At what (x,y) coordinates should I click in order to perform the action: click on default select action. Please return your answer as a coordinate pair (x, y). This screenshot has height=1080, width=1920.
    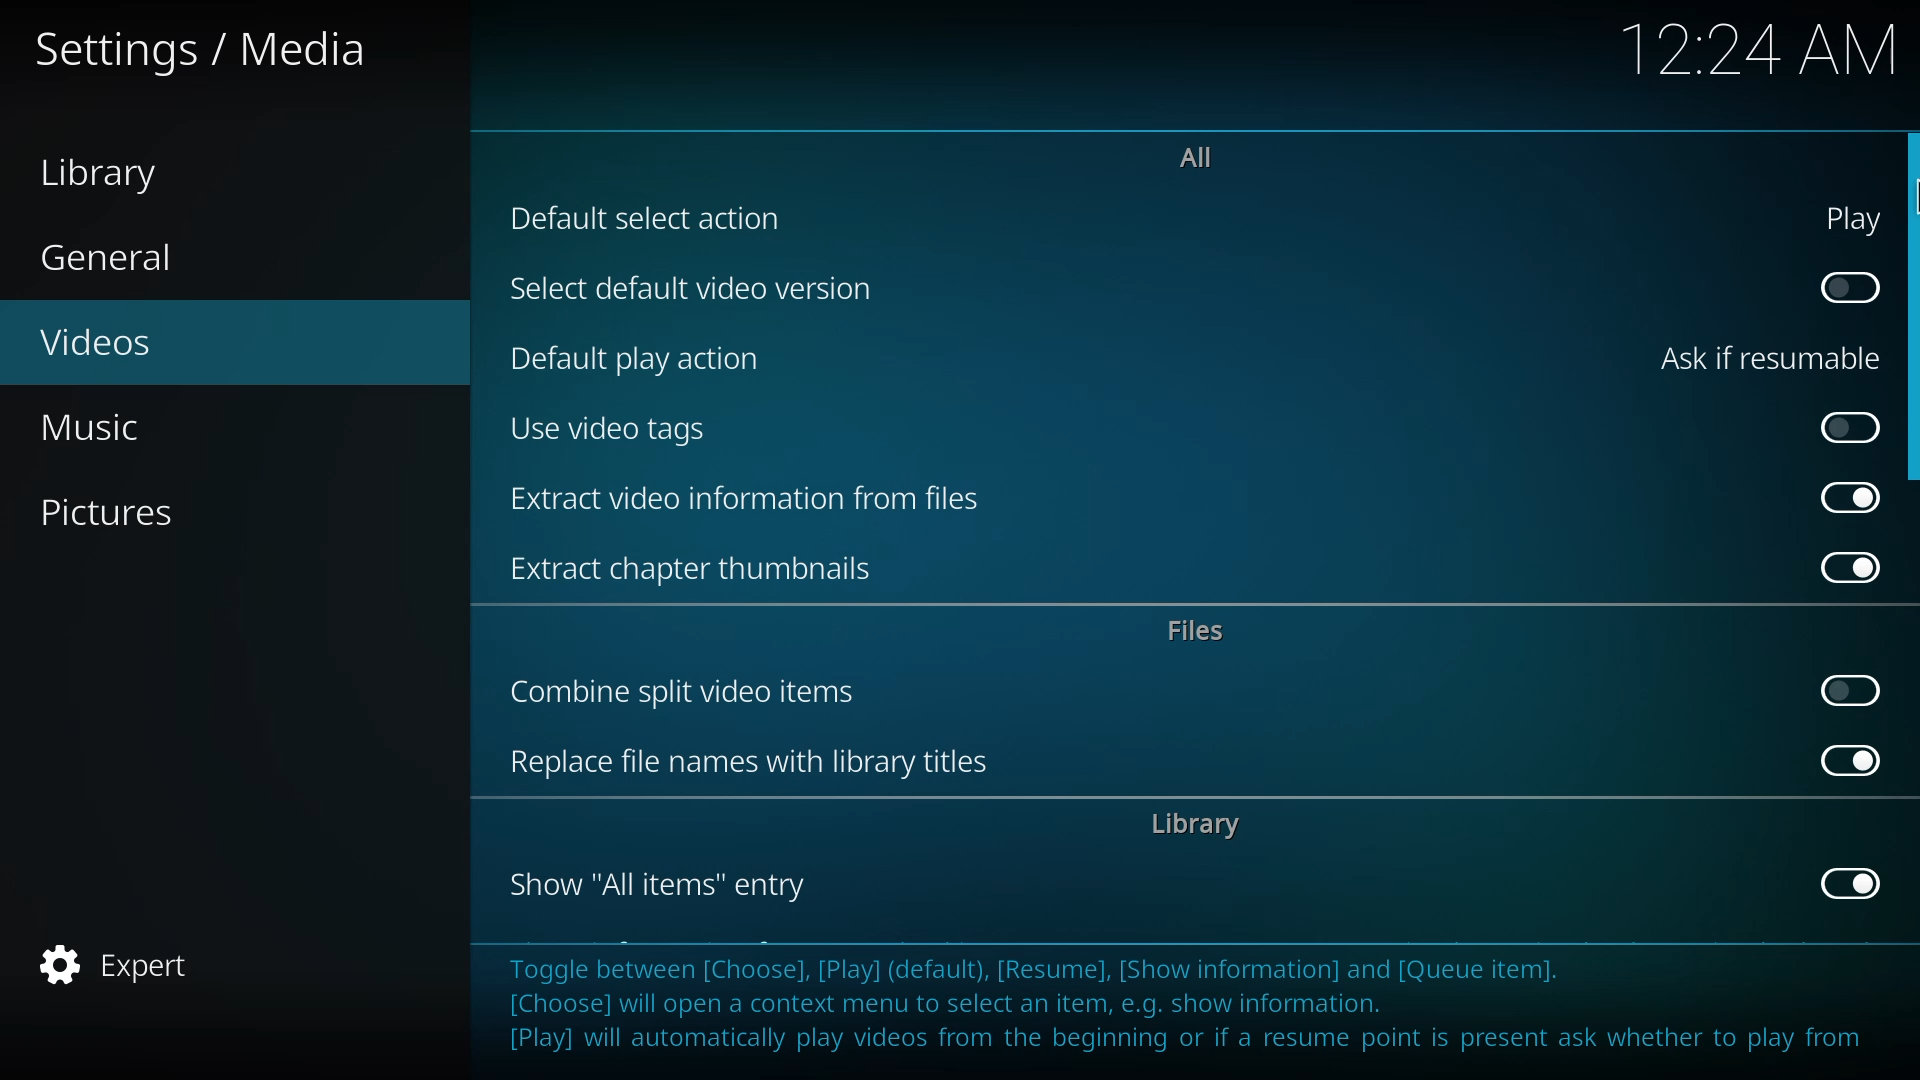
    Looking at the image, I should click on (649, 217).